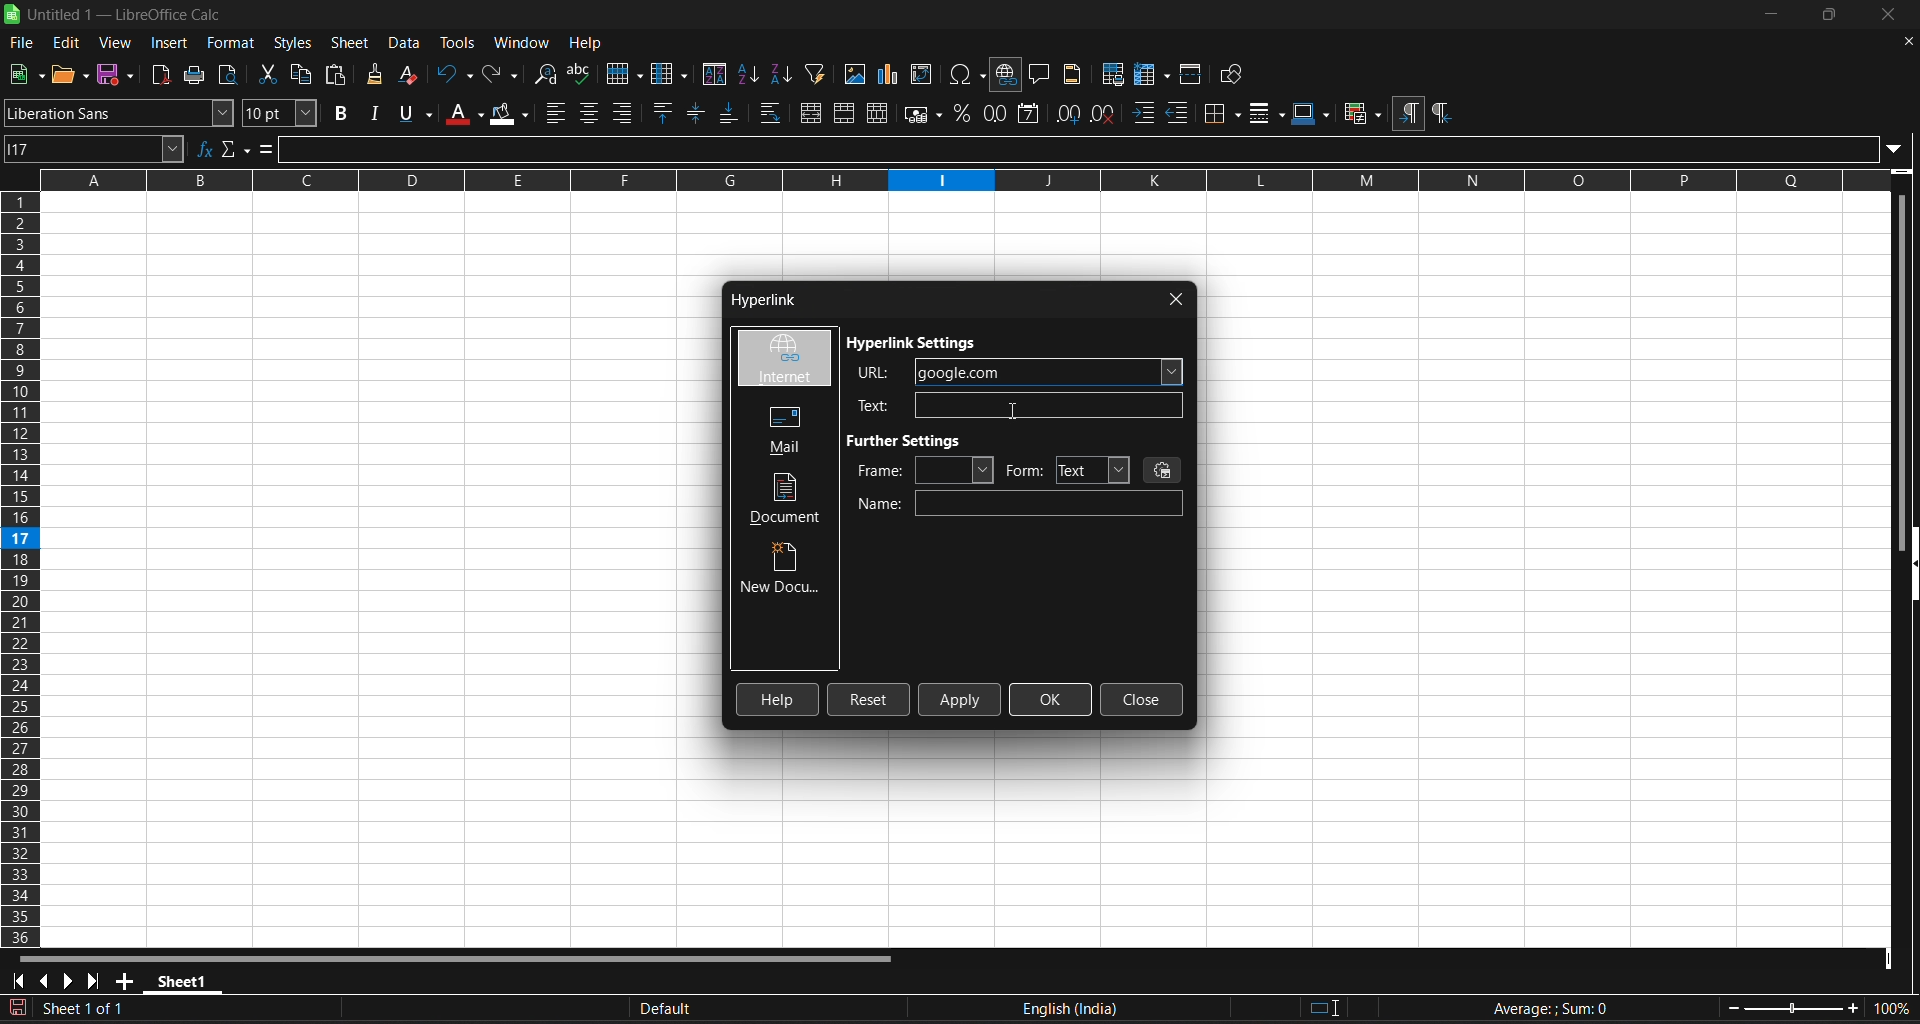 This screenshot has height=1024, width=1920. I want to click on paste, so click(337, 73).